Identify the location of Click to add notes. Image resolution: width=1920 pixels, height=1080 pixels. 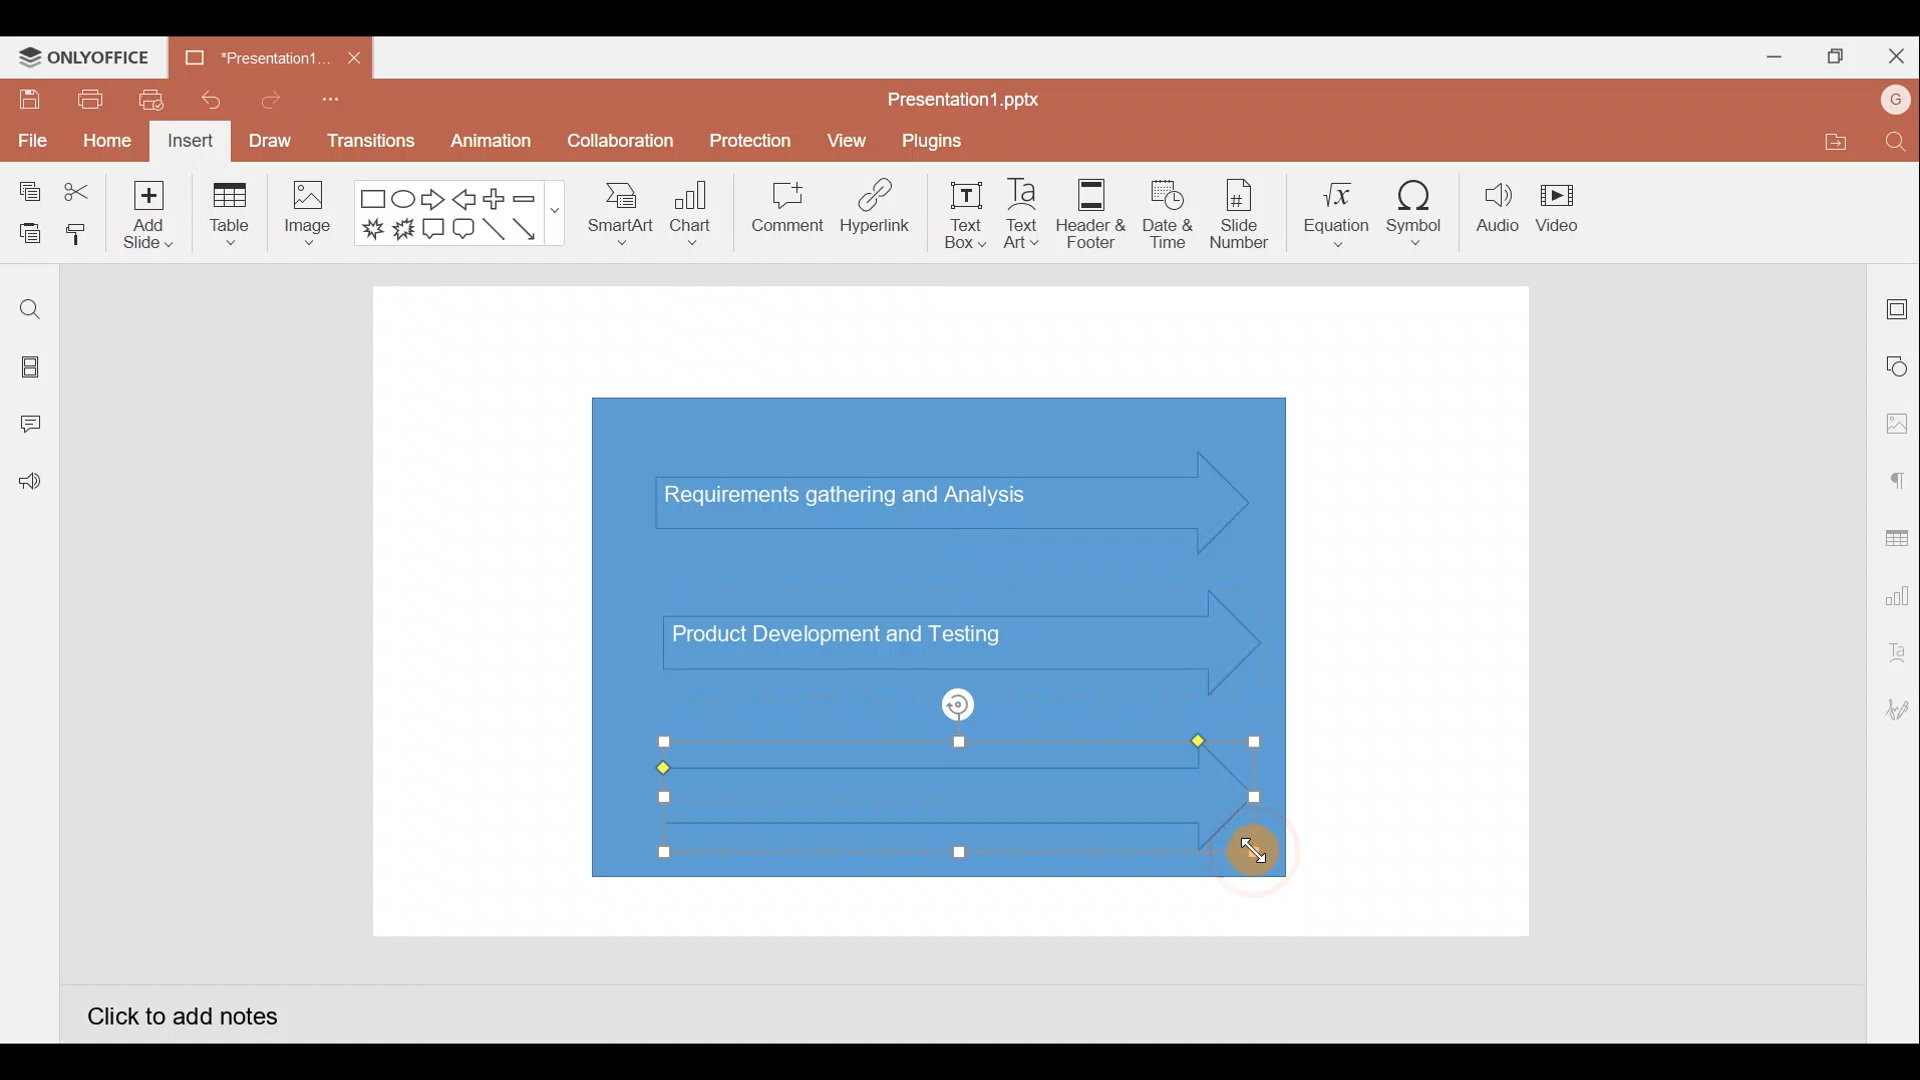
(182, 1014).